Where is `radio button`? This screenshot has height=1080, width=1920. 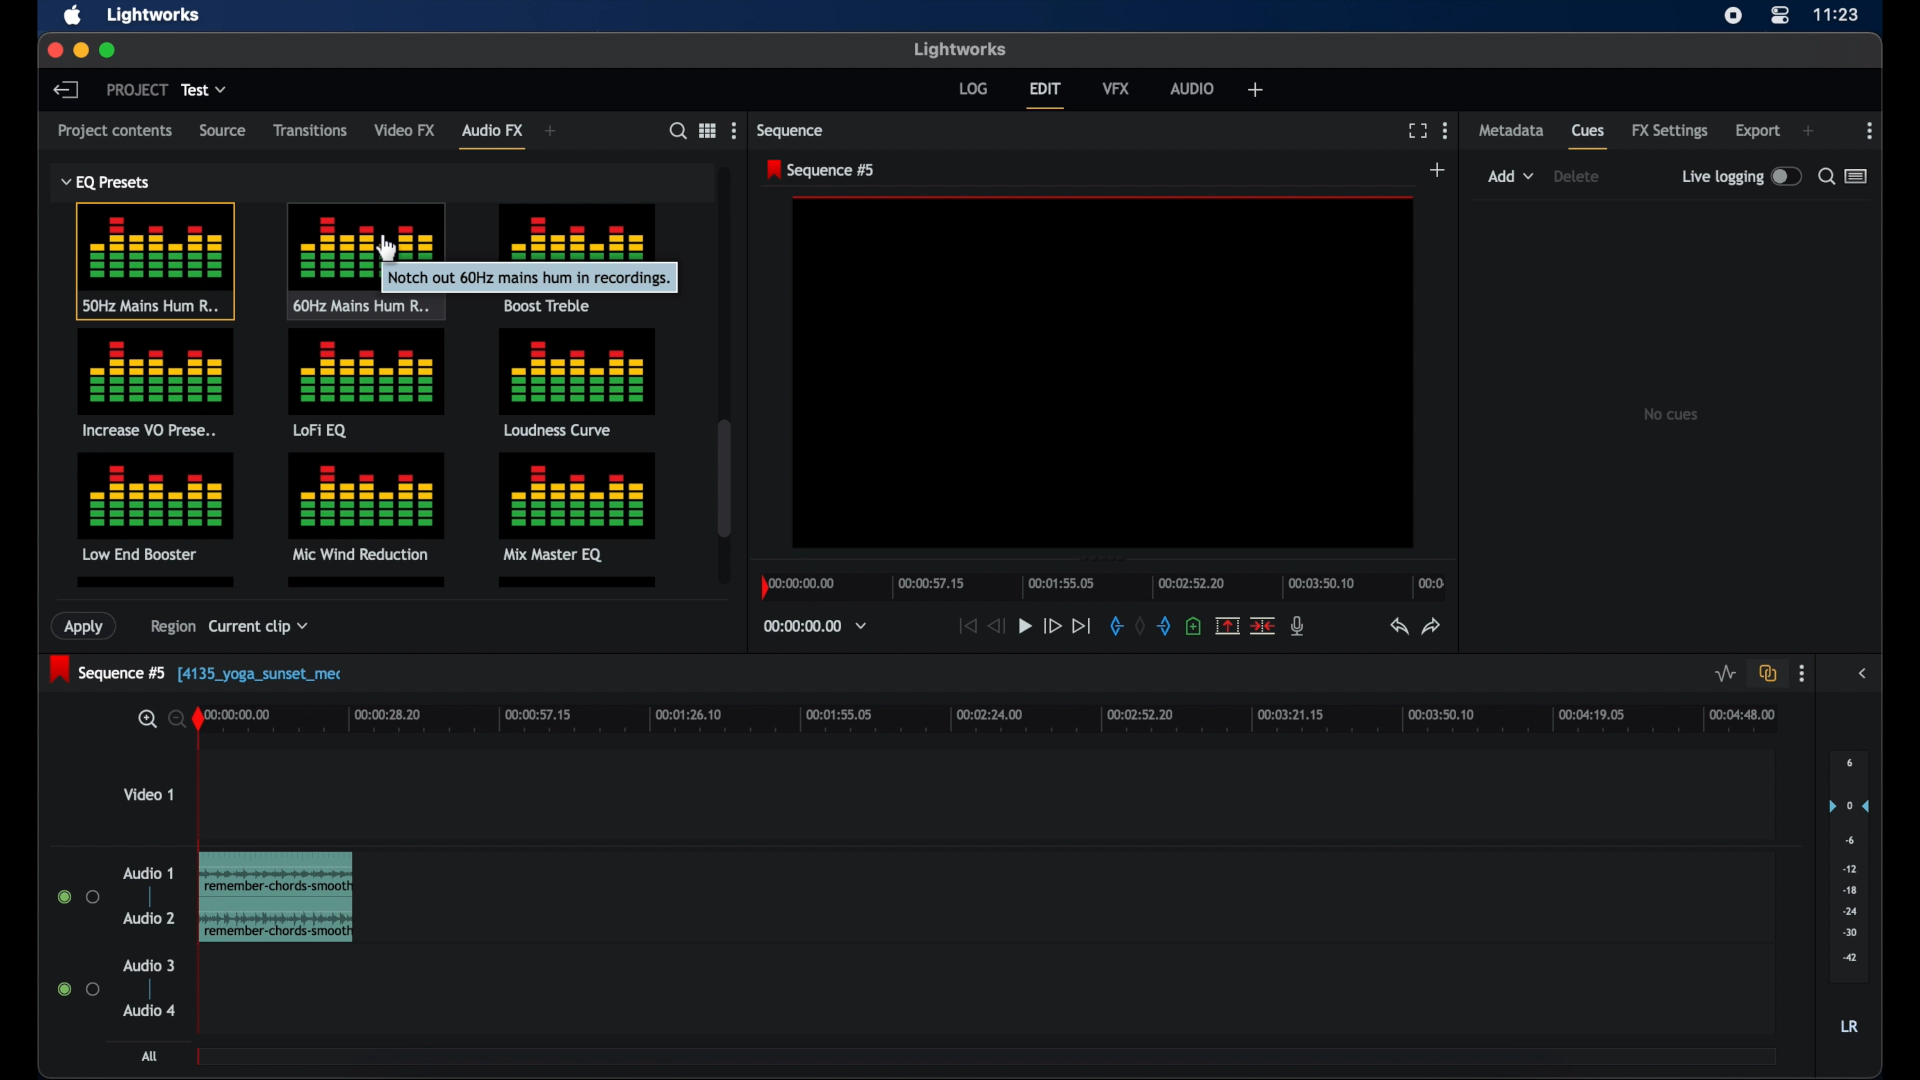 radio button is located at coordinates (79, 988).